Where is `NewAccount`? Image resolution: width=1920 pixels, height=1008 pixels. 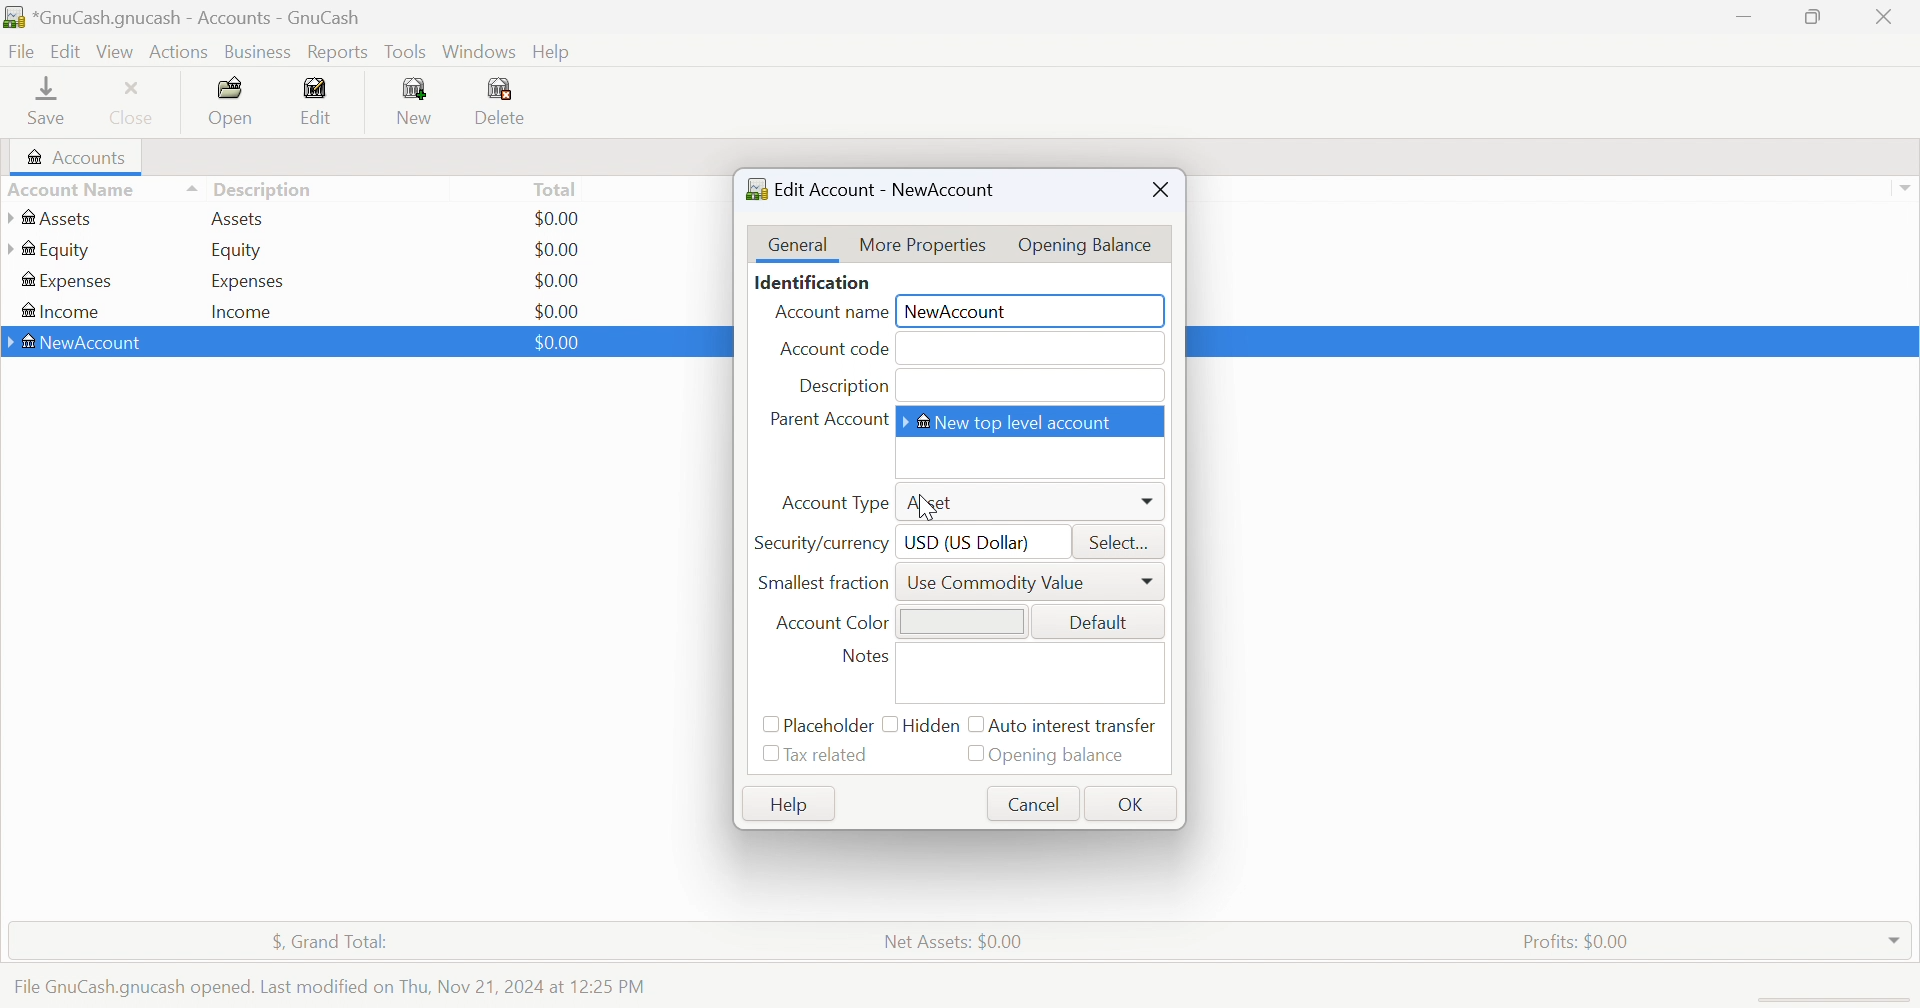
NewAccount is located at coordinates (965, 310).